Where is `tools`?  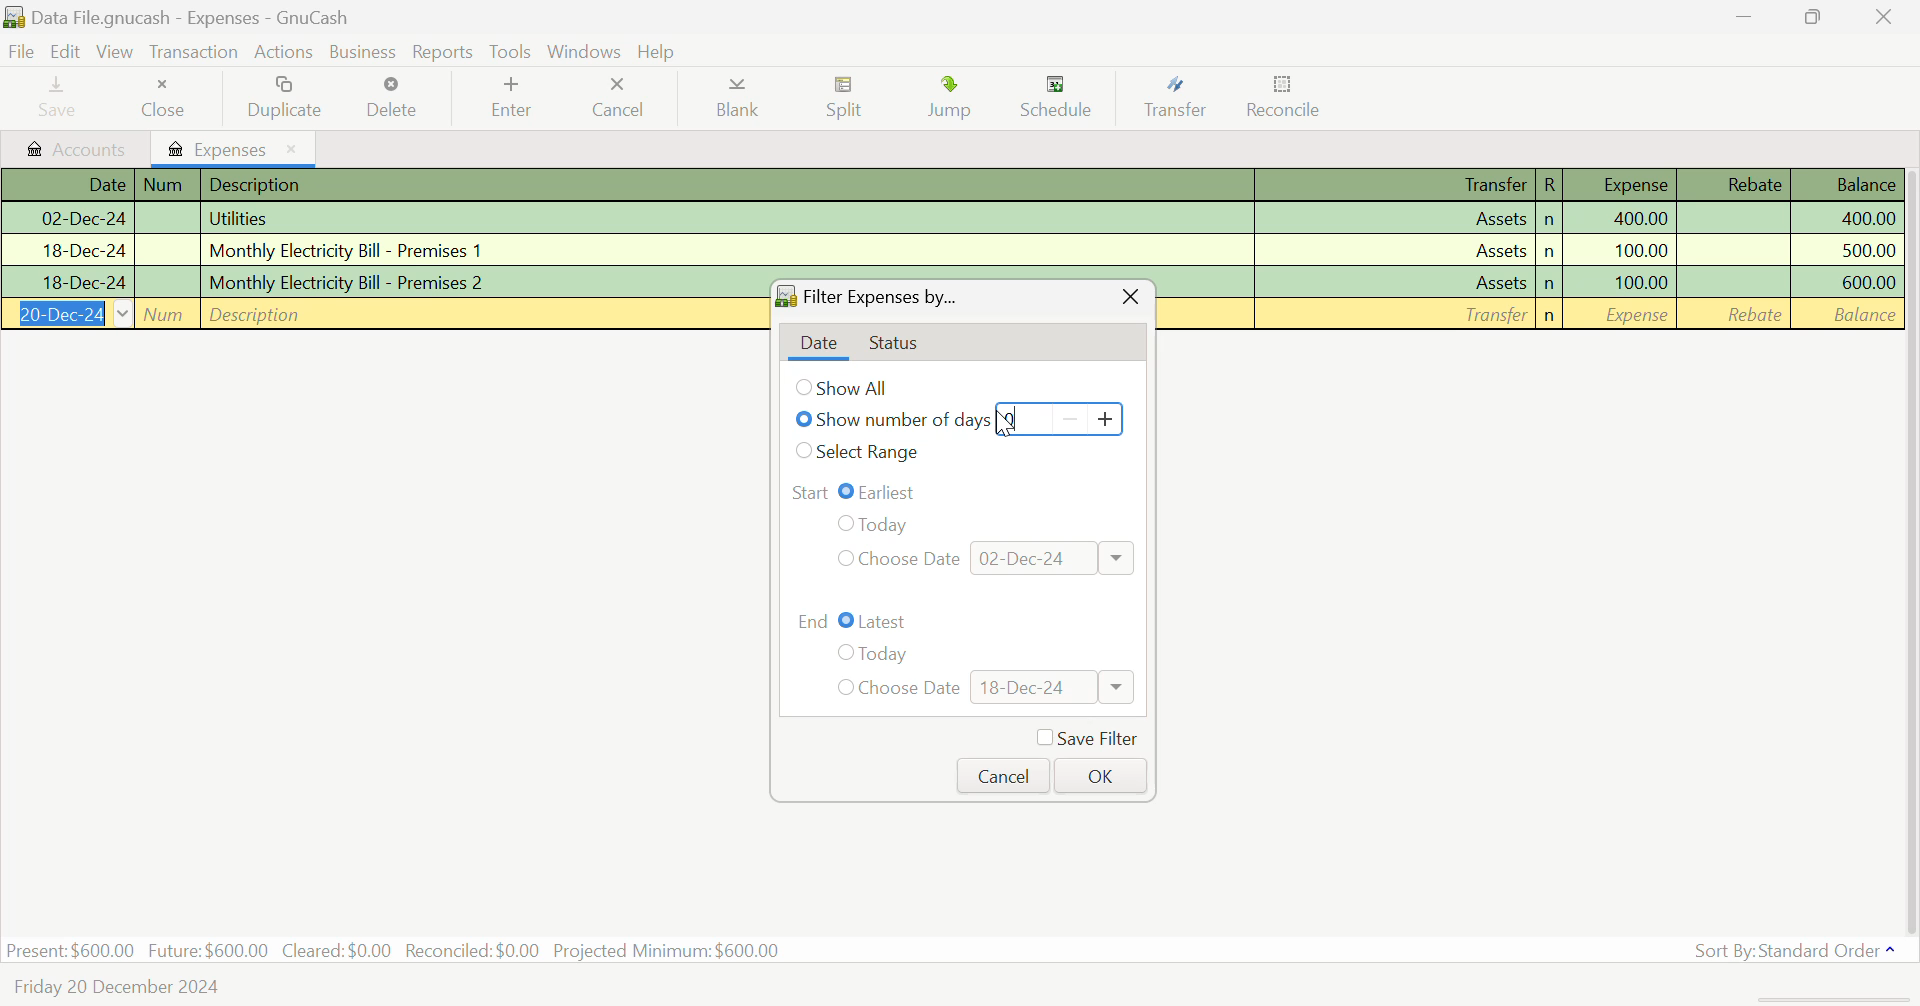
tools is located at coordinates (510, 52).